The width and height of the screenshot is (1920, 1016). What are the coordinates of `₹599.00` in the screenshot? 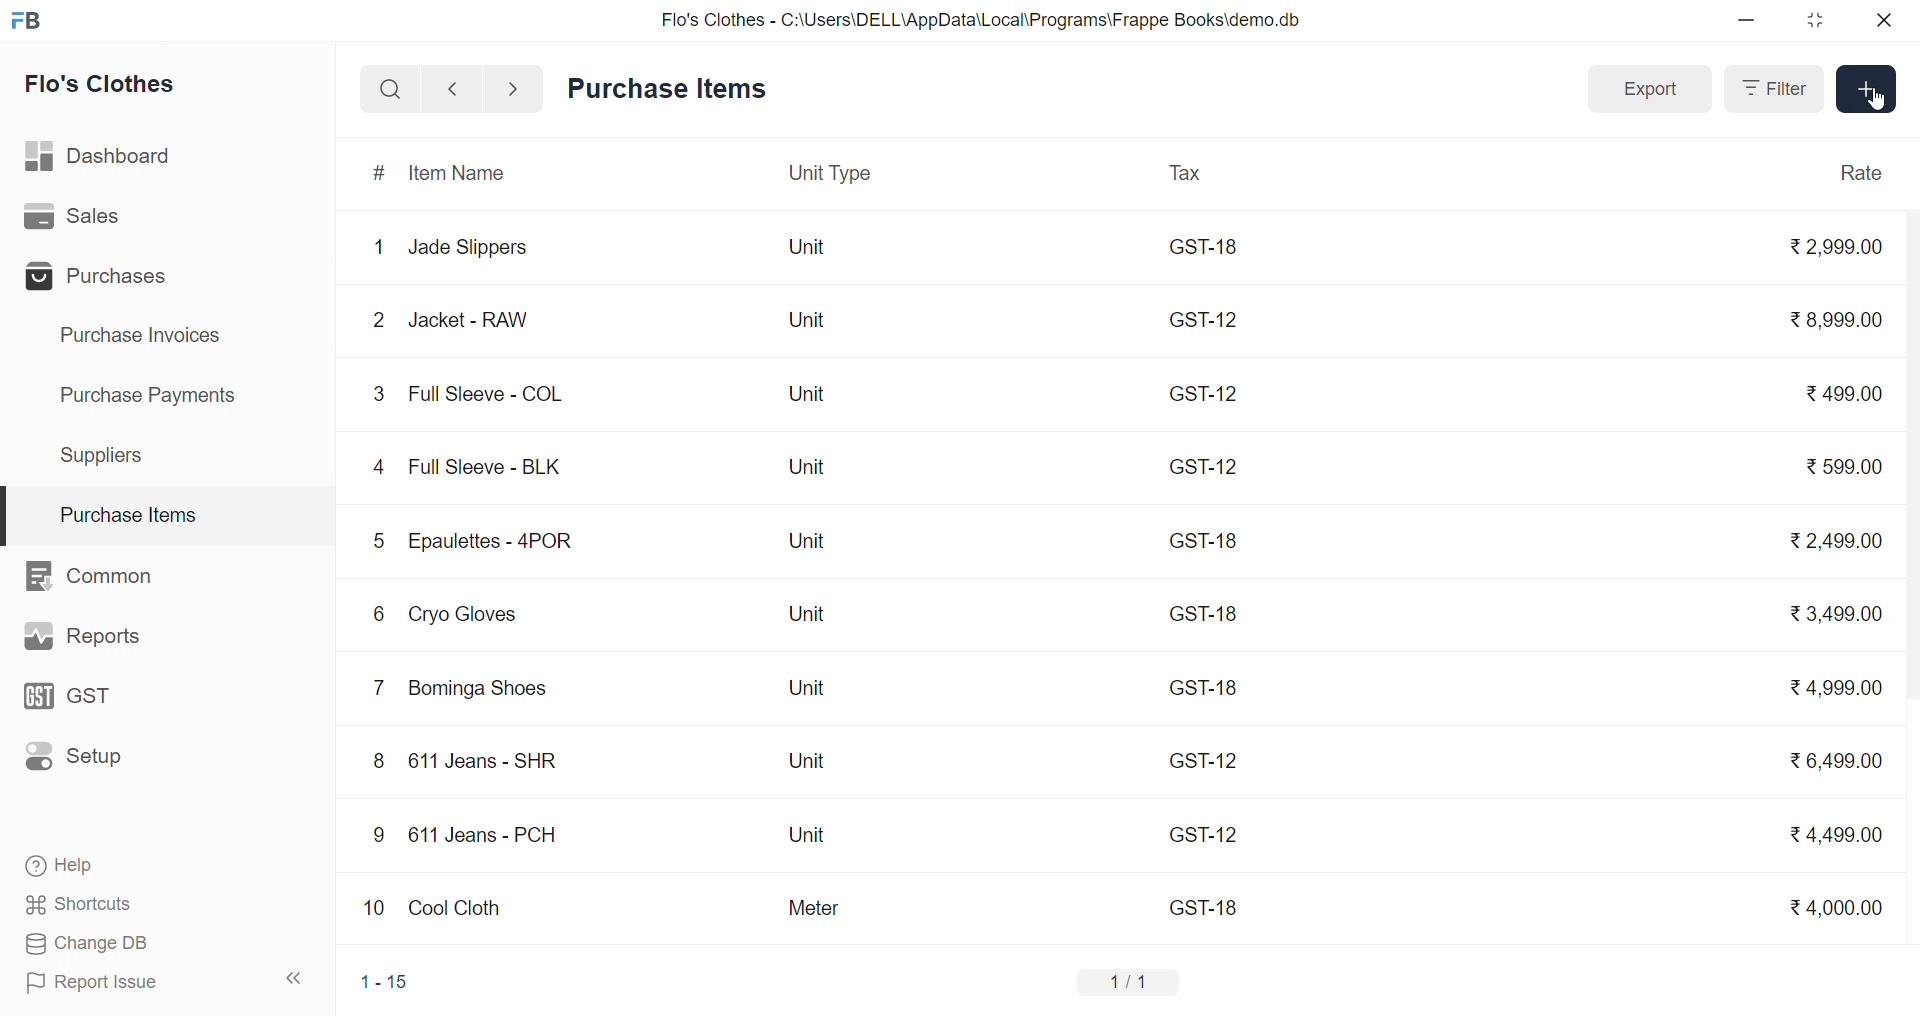 It's located at (1844, 467).